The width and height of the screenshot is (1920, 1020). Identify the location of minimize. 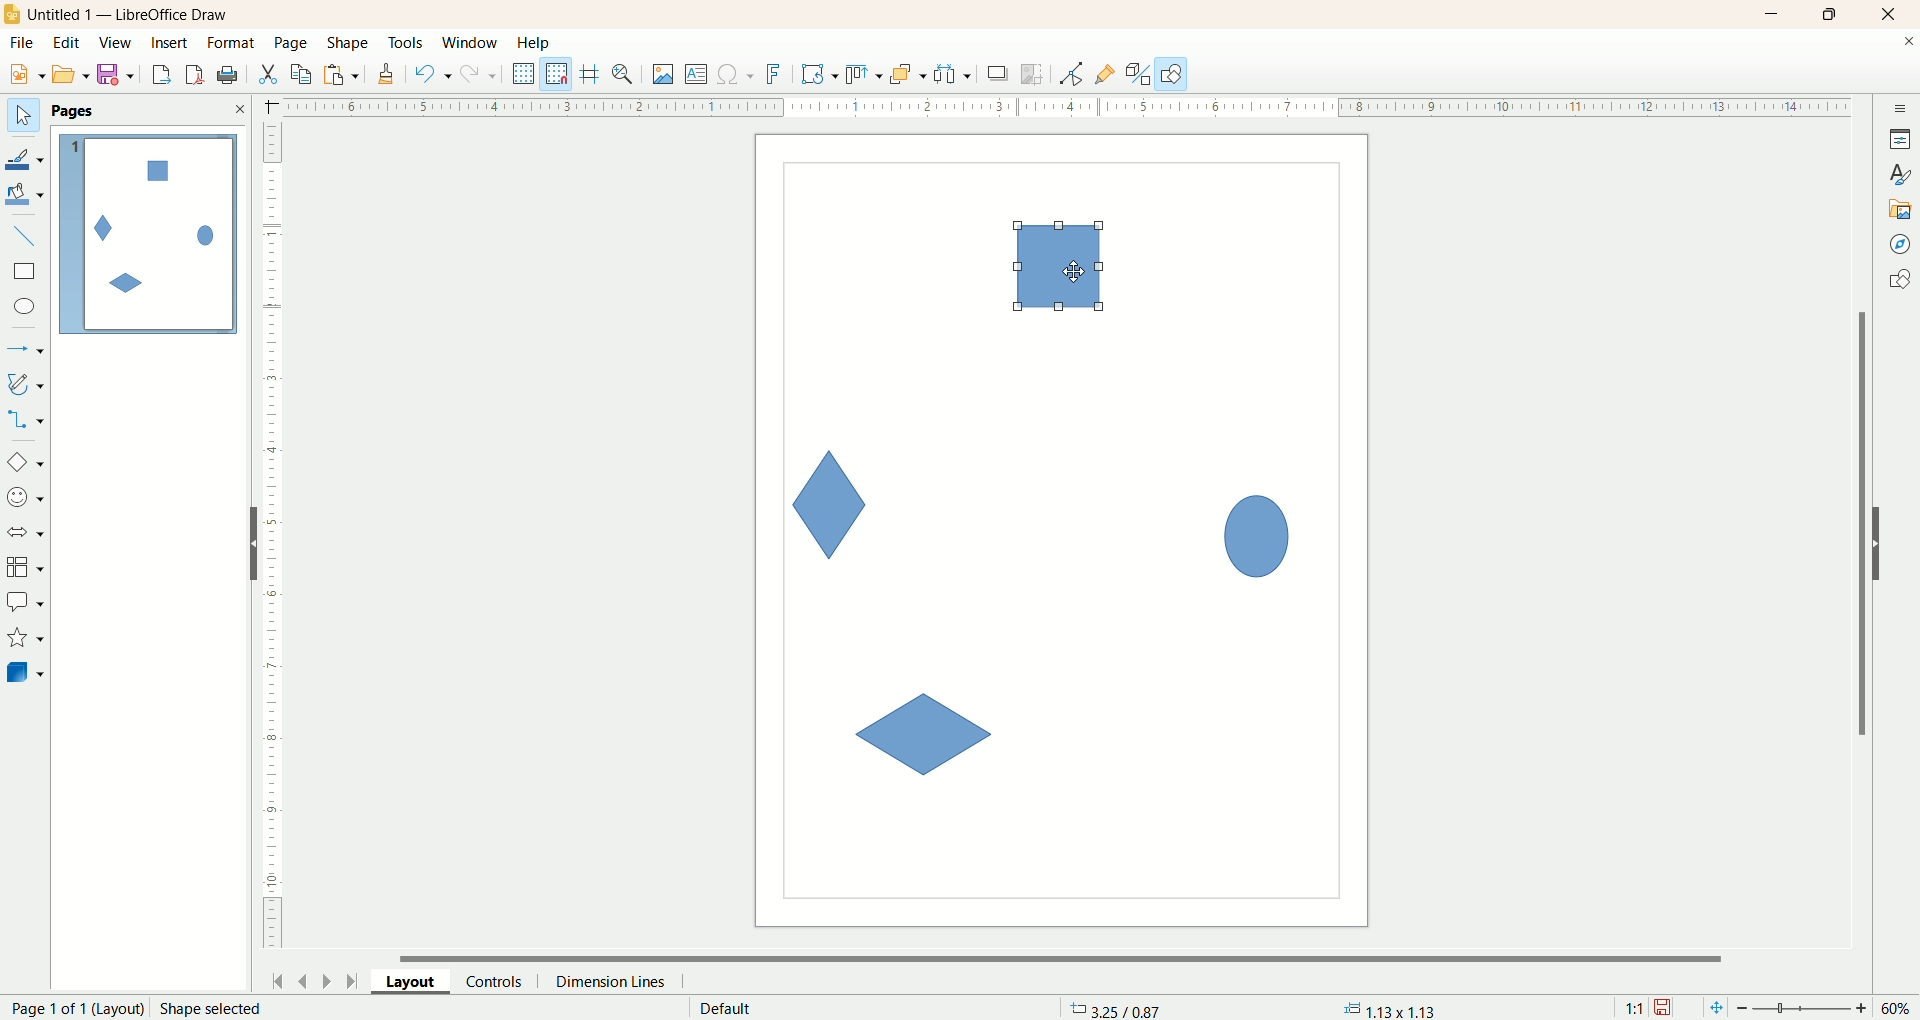
(1773, 14).